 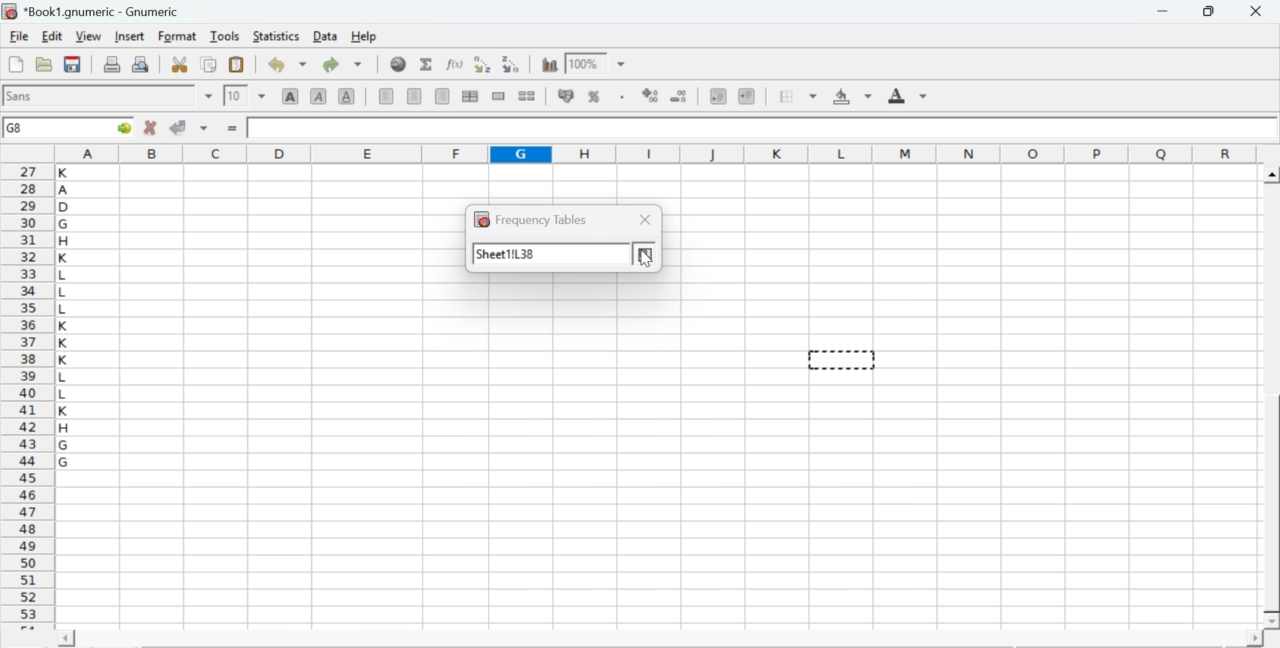 What do you see at coordinates (386, 94) in the screenshot?
I see `align left` at bounding box center [386, 94].